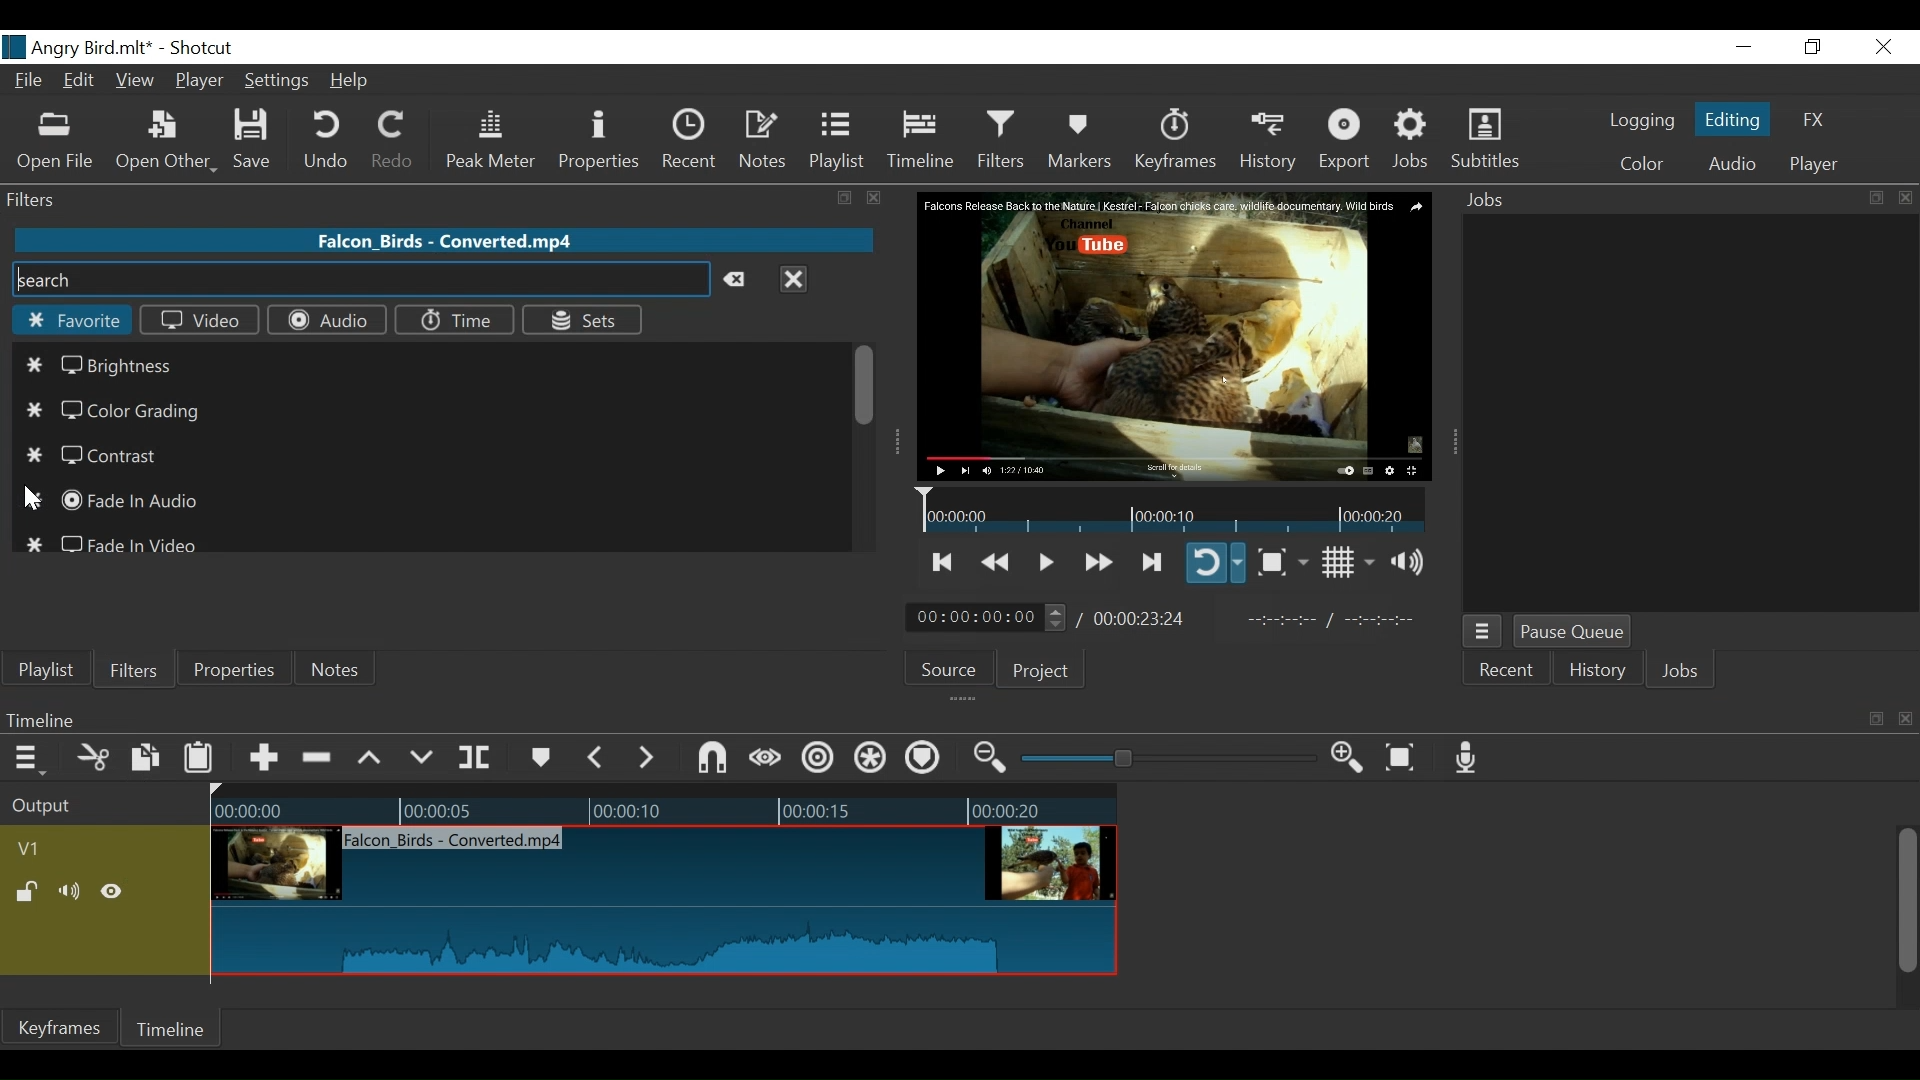 Image resolution: width=1920 pixels, height=1080 pixels. I want to click on Zoom slider, so click(1172, 758).